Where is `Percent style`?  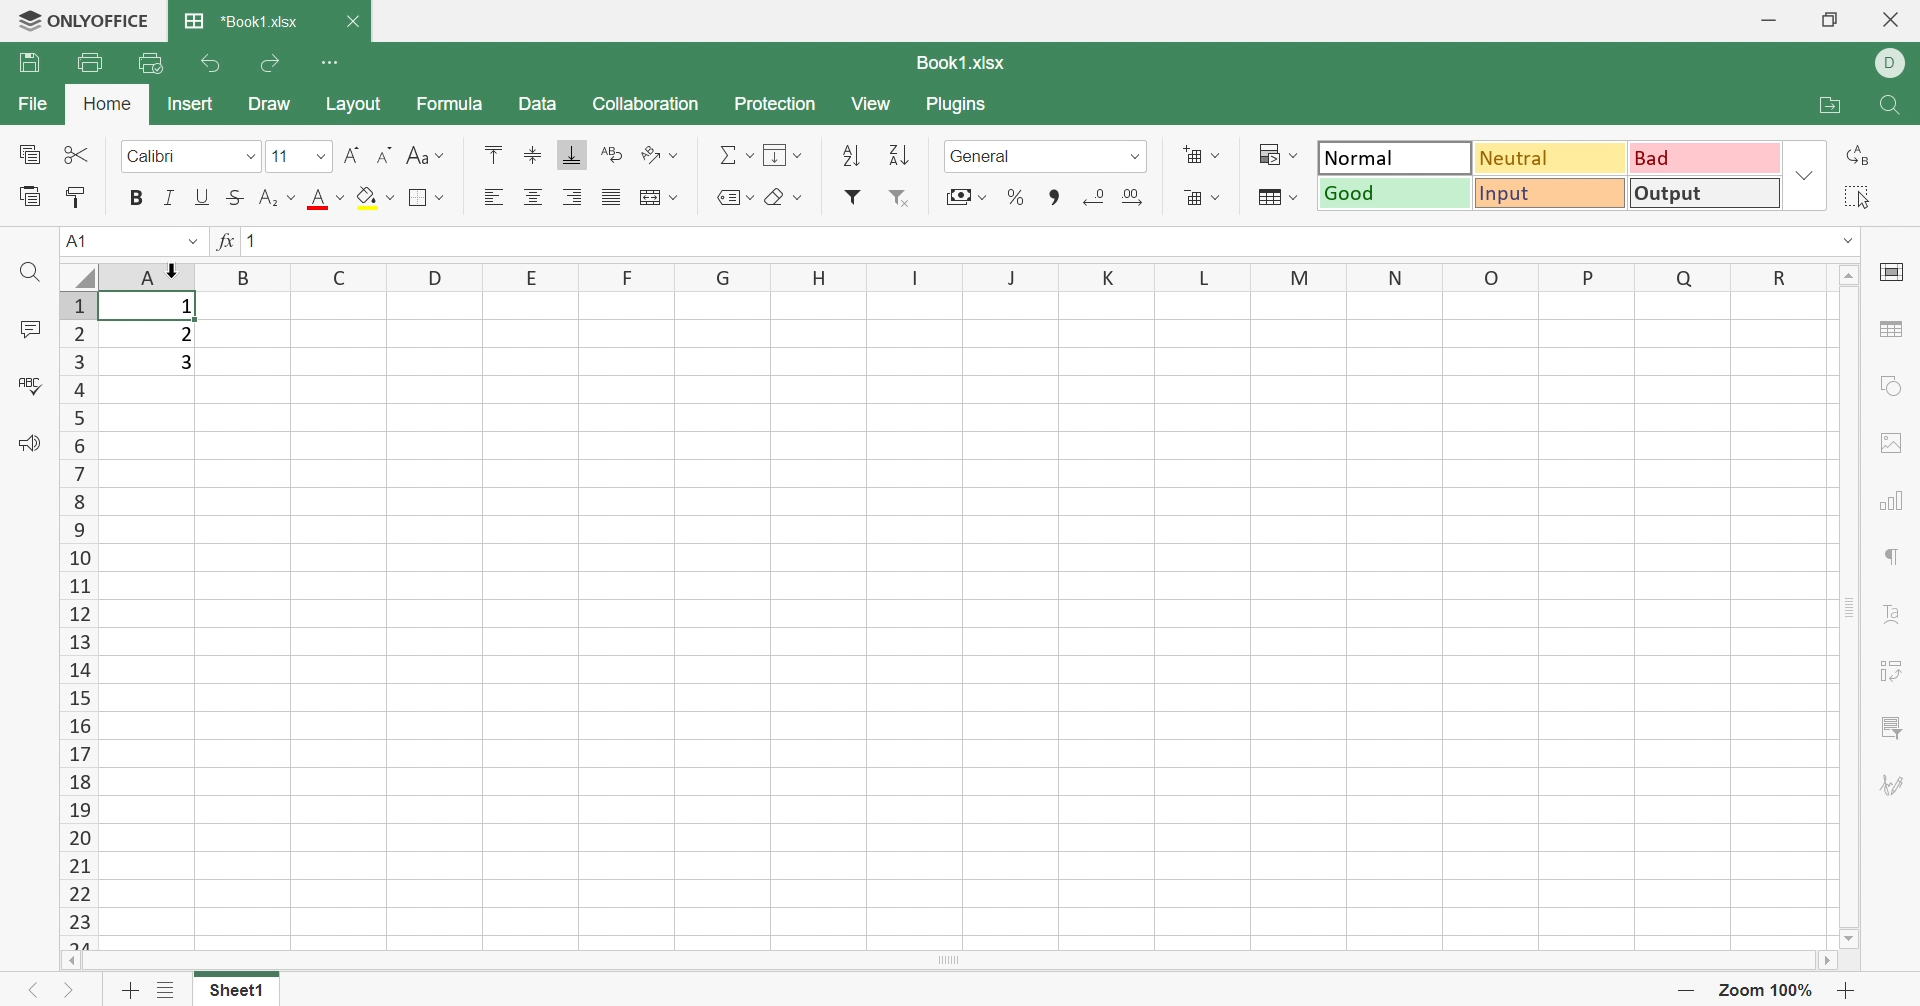 Percent style is located at coordinates (1013, 198).